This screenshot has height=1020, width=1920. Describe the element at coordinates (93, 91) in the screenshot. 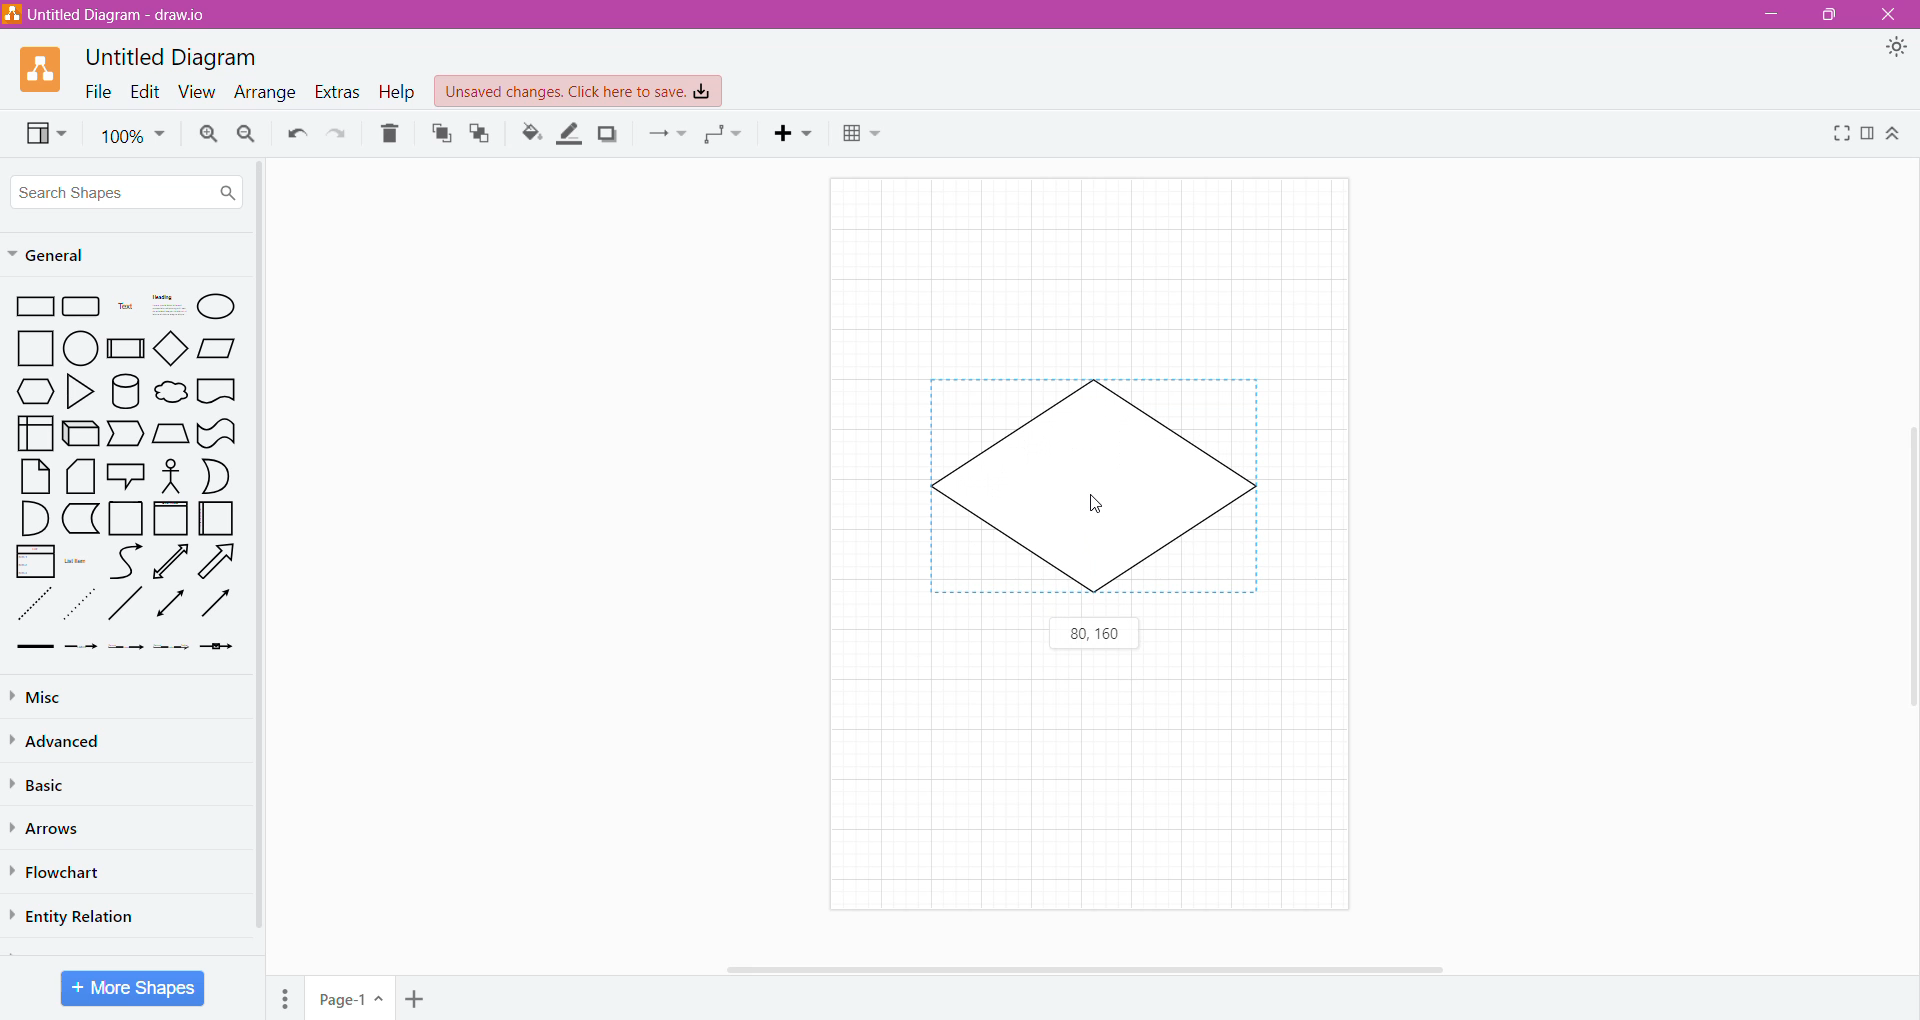

I see `File` at that location.